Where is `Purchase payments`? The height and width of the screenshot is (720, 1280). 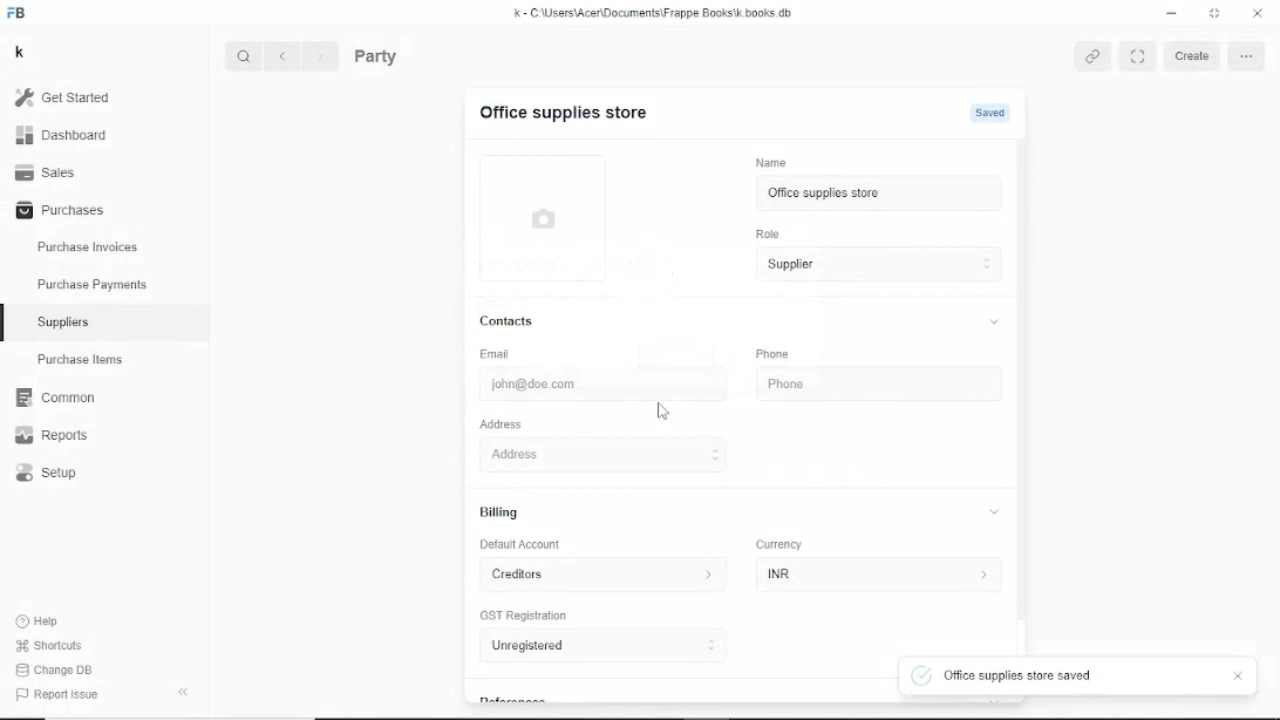
Purchase payments is located at coordinates (92, 284).